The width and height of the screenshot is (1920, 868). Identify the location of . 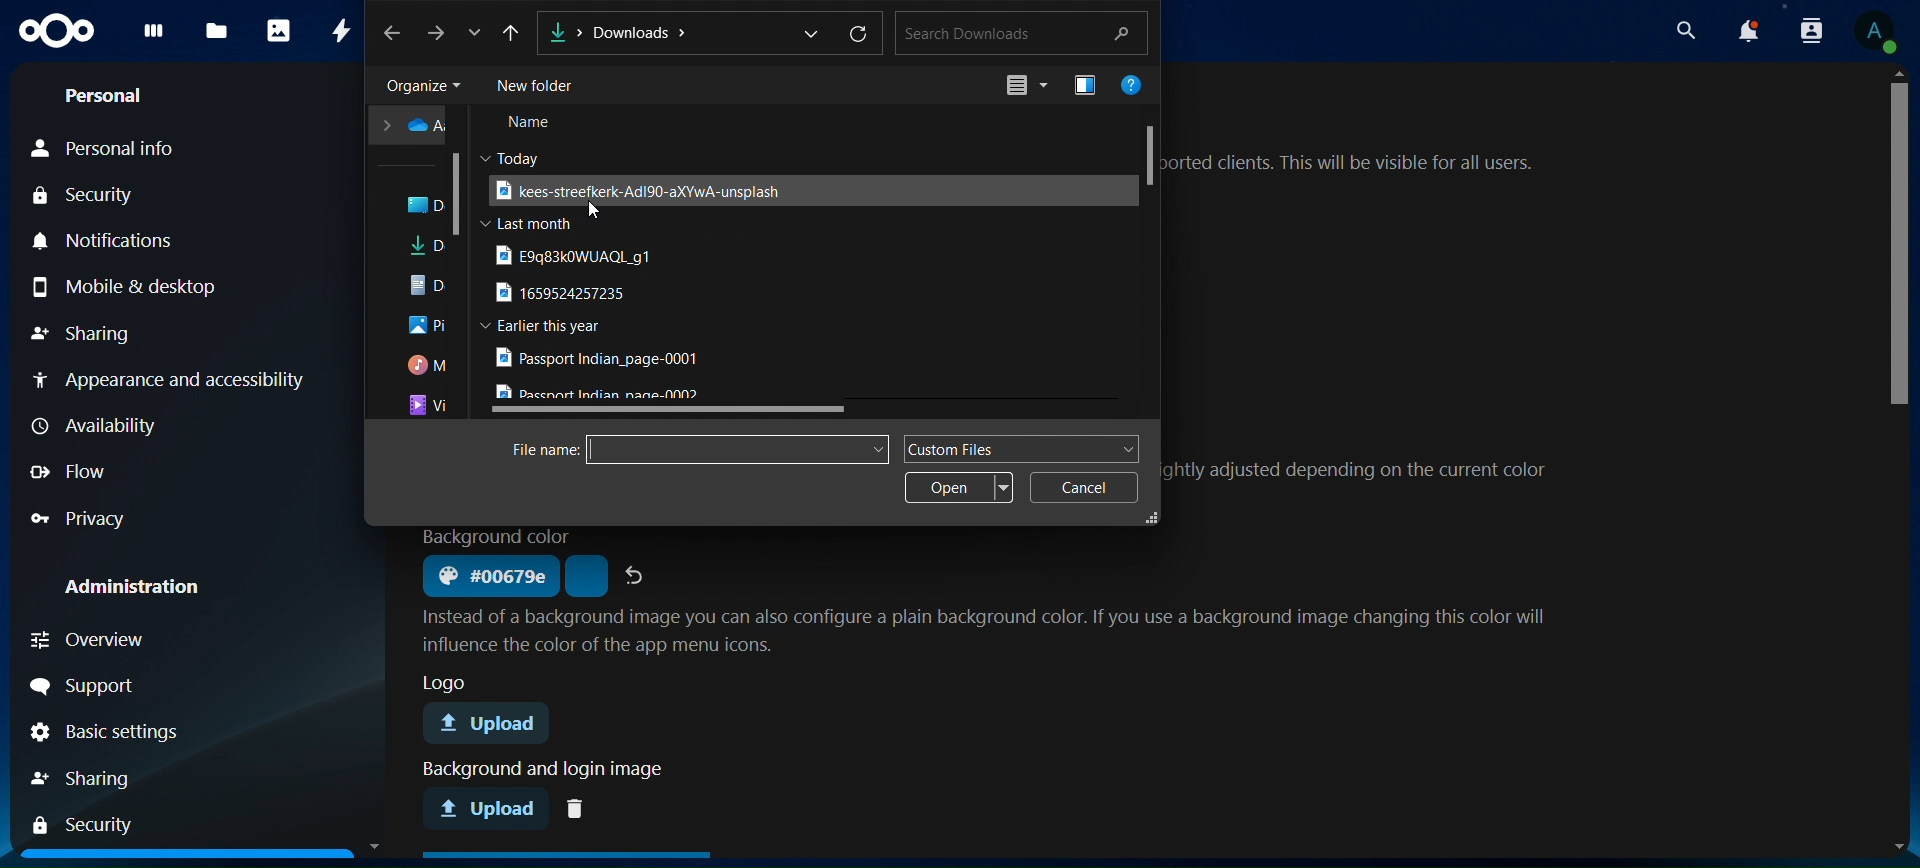
(513, 33).